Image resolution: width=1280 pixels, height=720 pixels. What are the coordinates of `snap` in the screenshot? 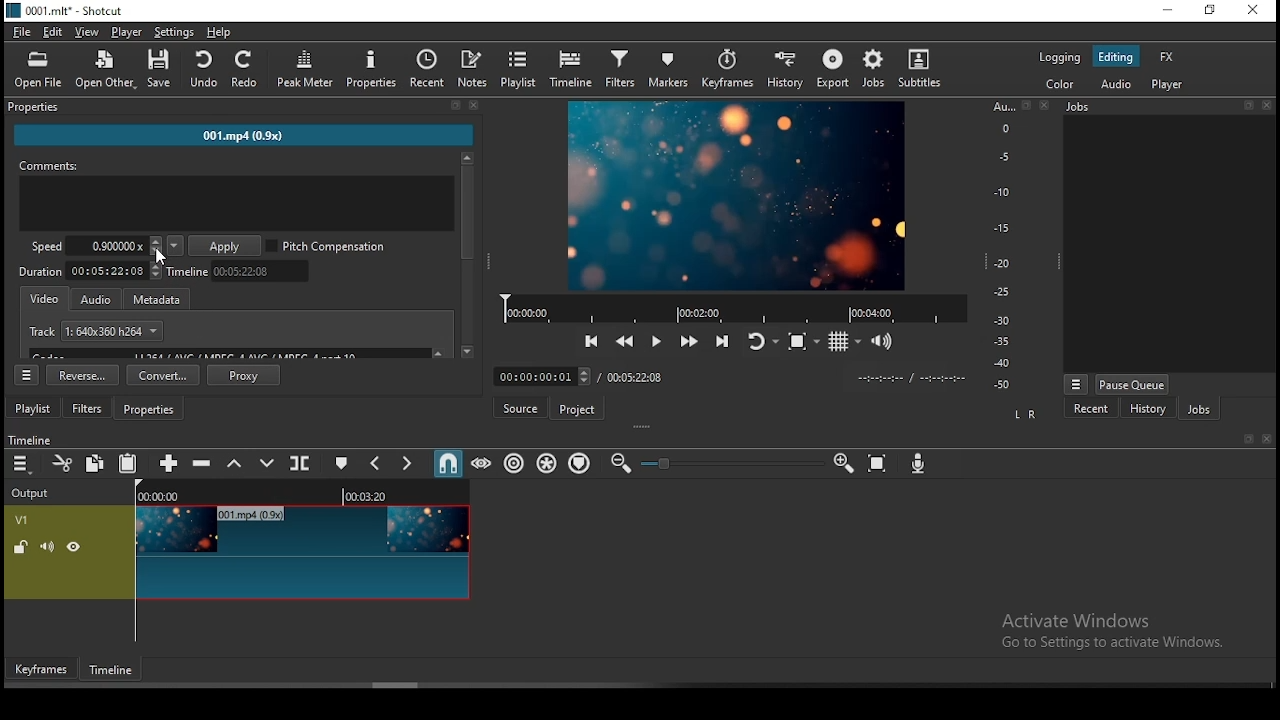 It's located at (450, 463).